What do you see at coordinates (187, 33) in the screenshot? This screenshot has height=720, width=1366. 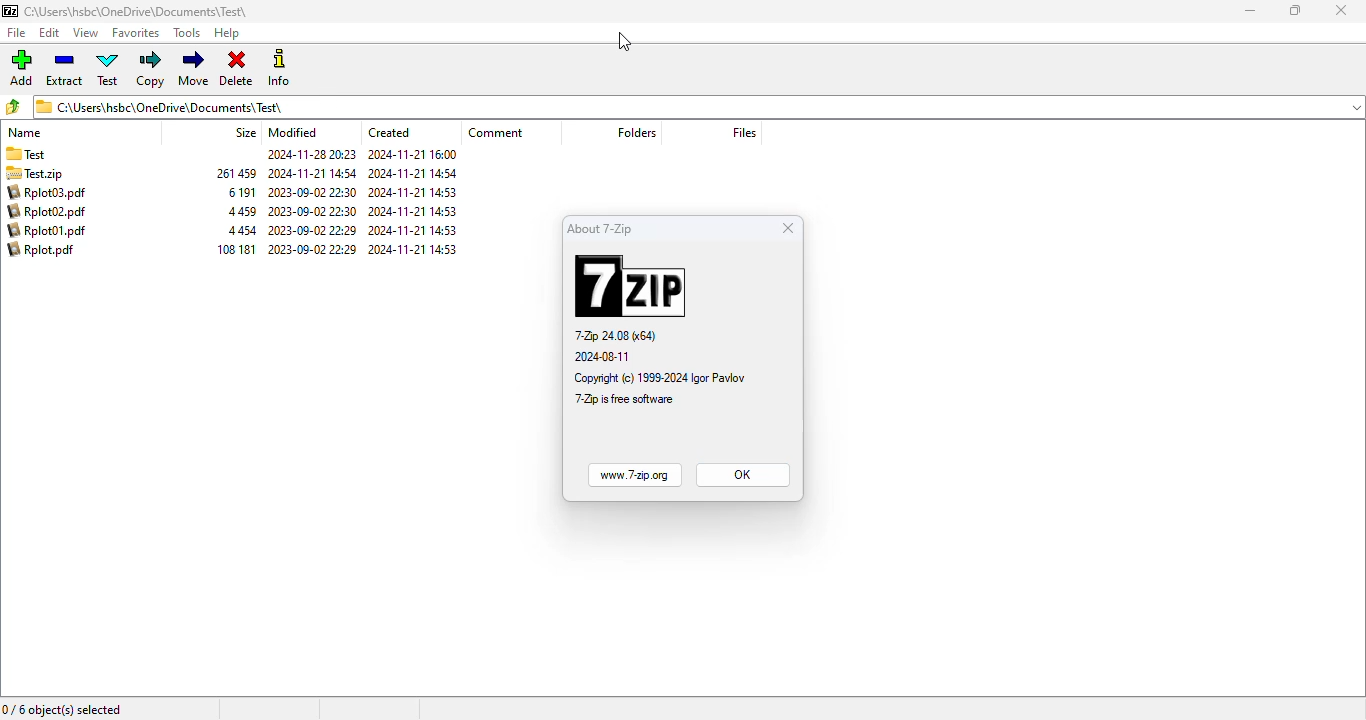 I see `tools` at bounding box center [187, 33].